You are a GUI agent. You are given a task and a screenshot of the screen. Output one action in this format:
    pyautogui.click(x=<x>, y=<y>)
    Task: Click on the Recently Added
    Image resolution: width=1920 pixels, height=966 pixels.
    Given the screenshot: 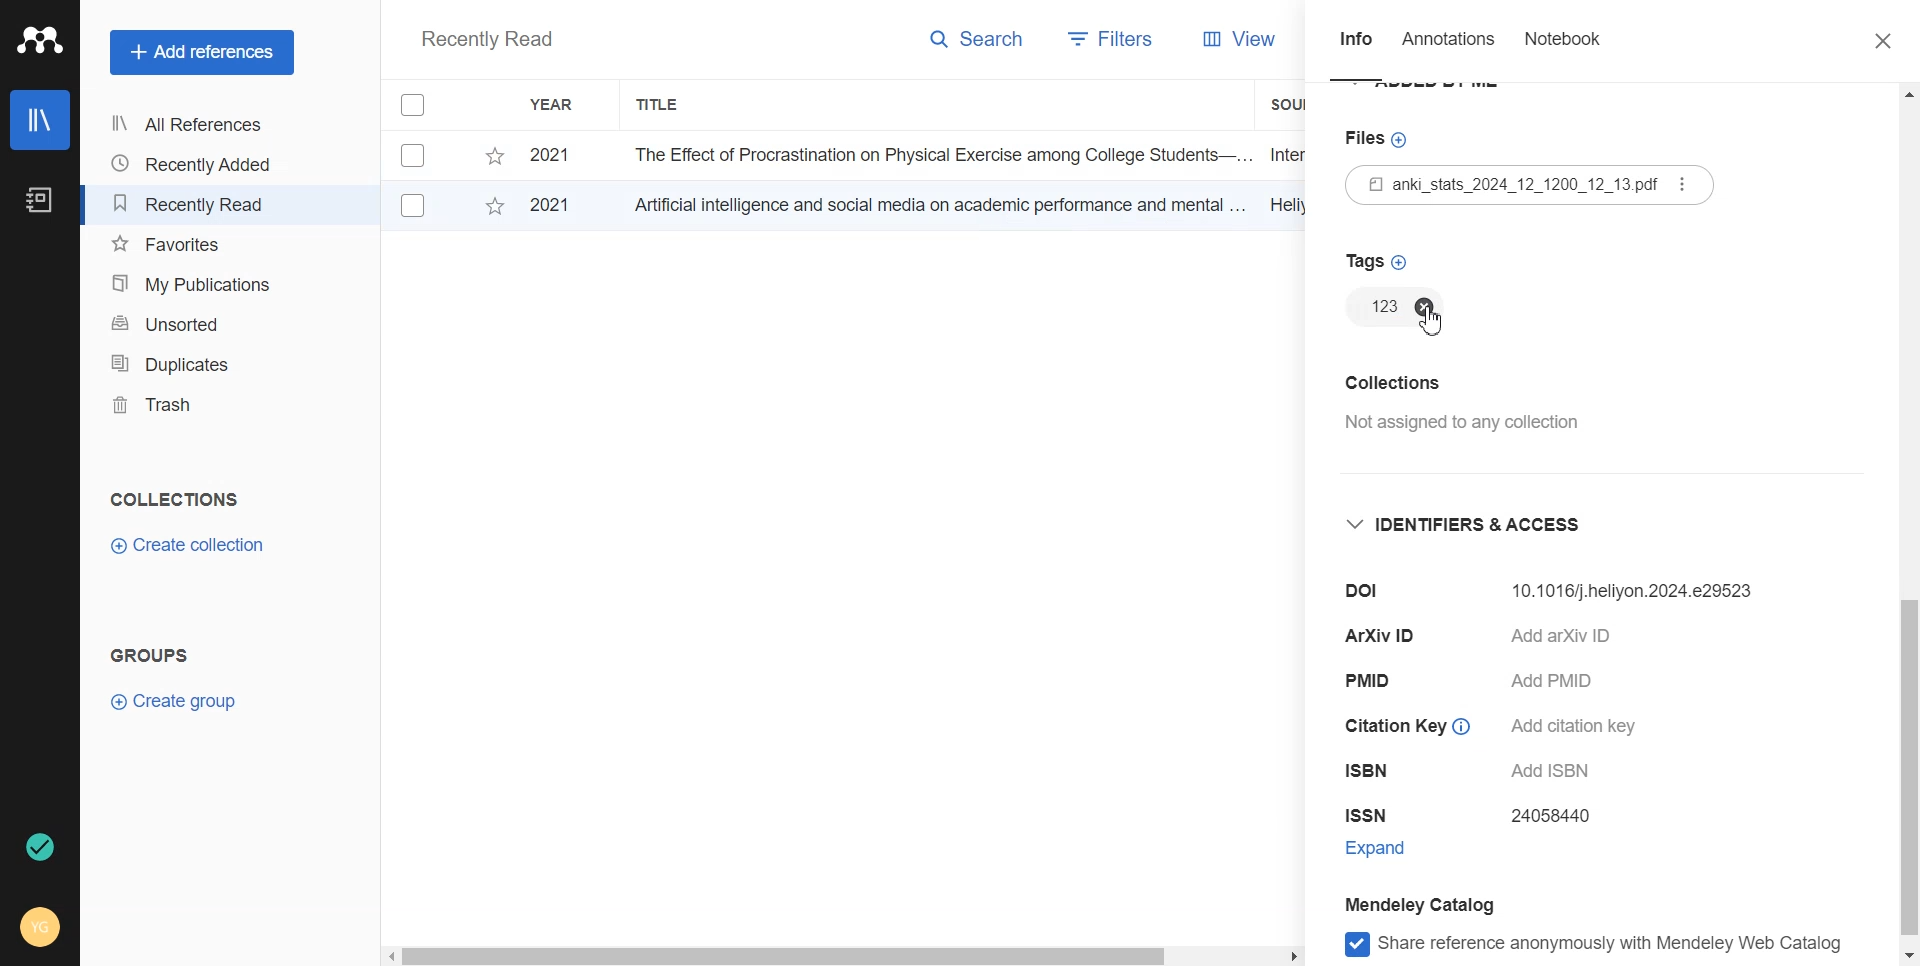 What is the action you would take?
    pyautogui.click(x=195, y=164)
    